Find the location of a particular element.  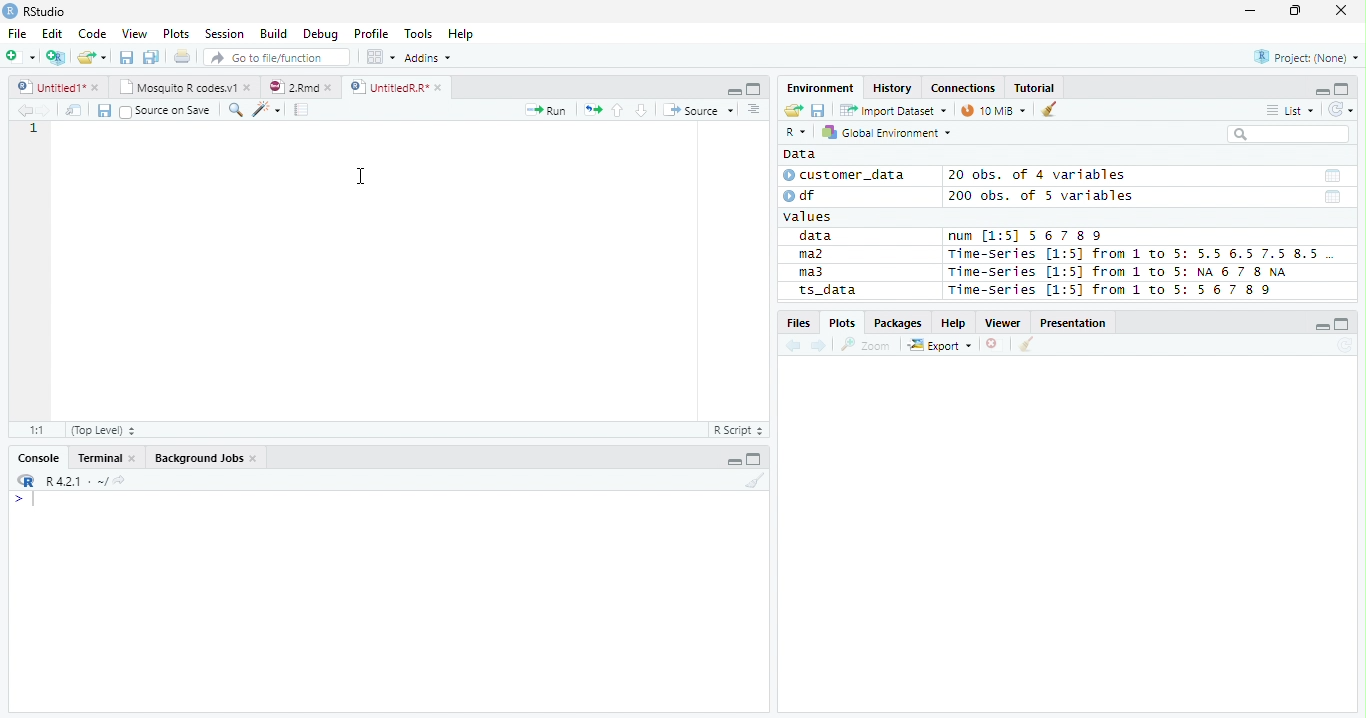

File is located at coordinates (16, 33).